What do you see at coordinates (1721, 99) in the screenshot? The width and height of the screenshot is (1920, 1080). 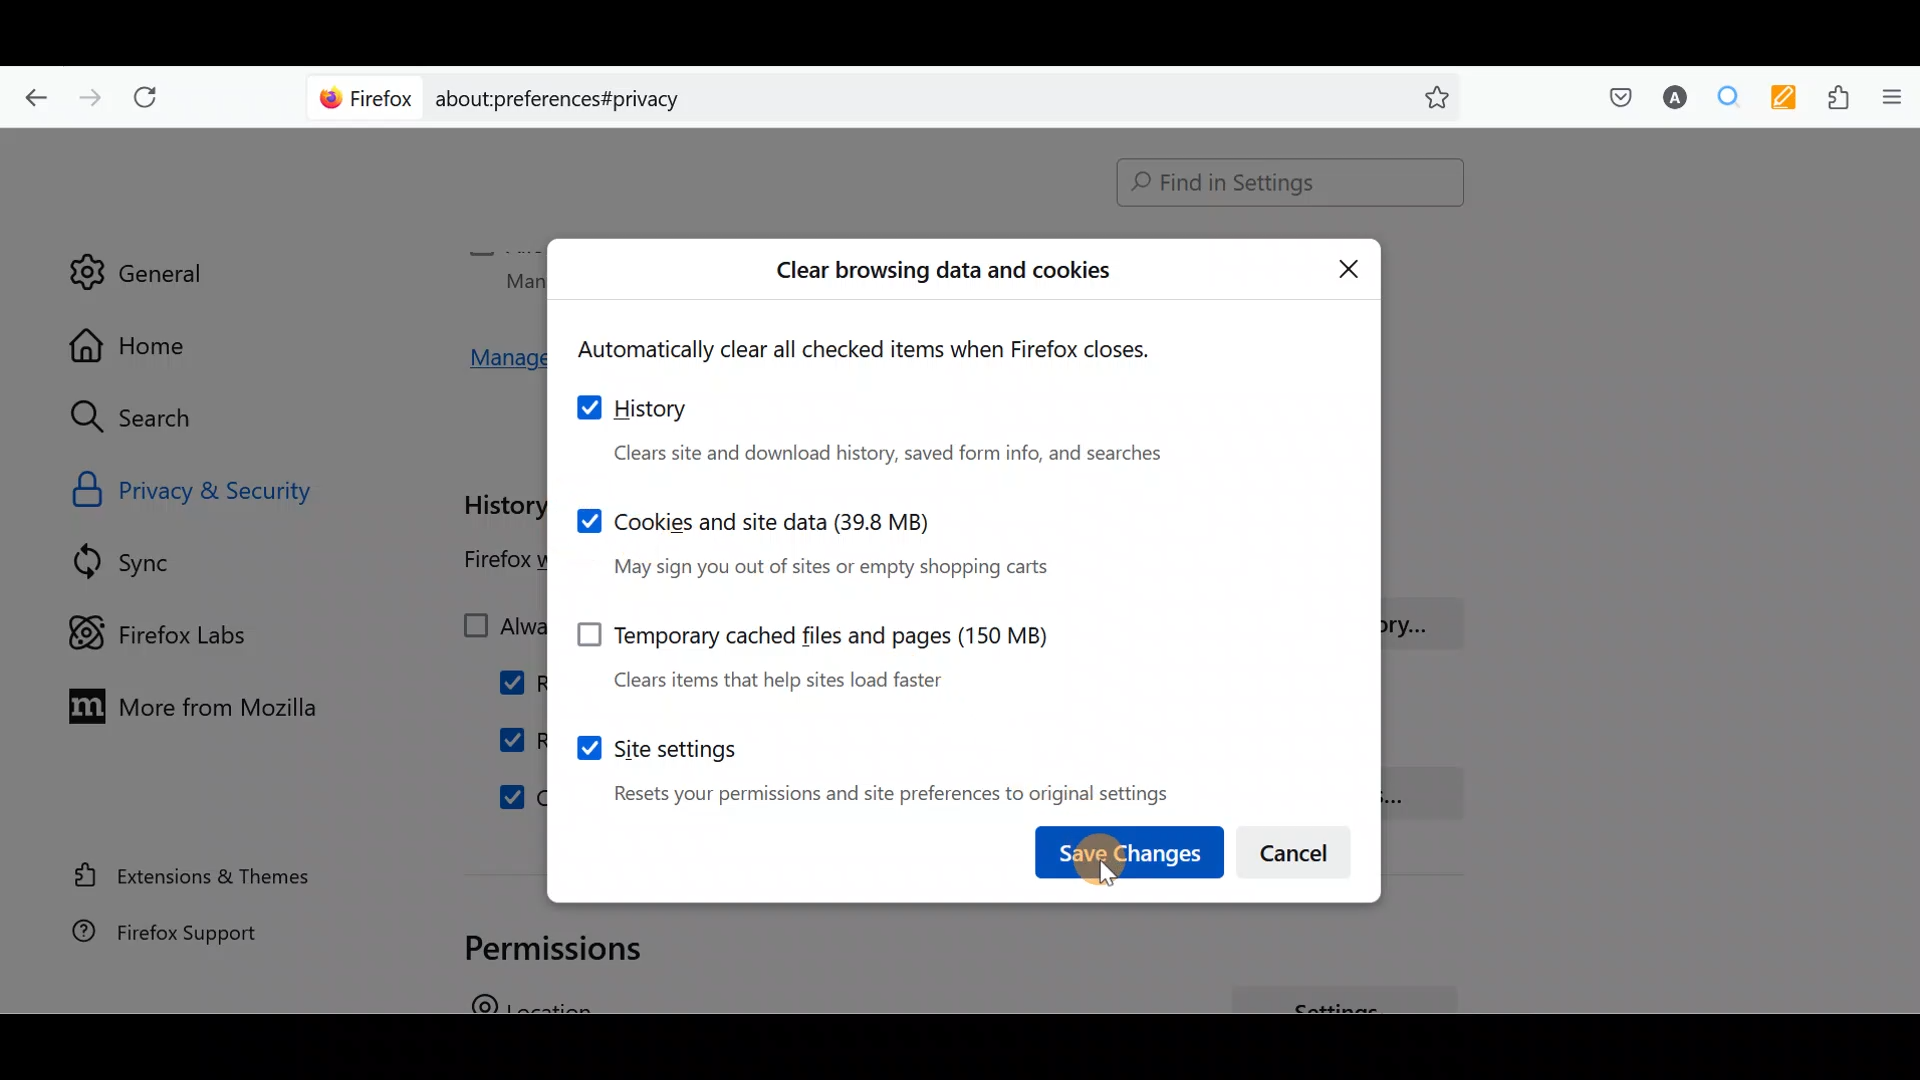 I see `Multiple search & highlight` at bounding box center [1721, 99].